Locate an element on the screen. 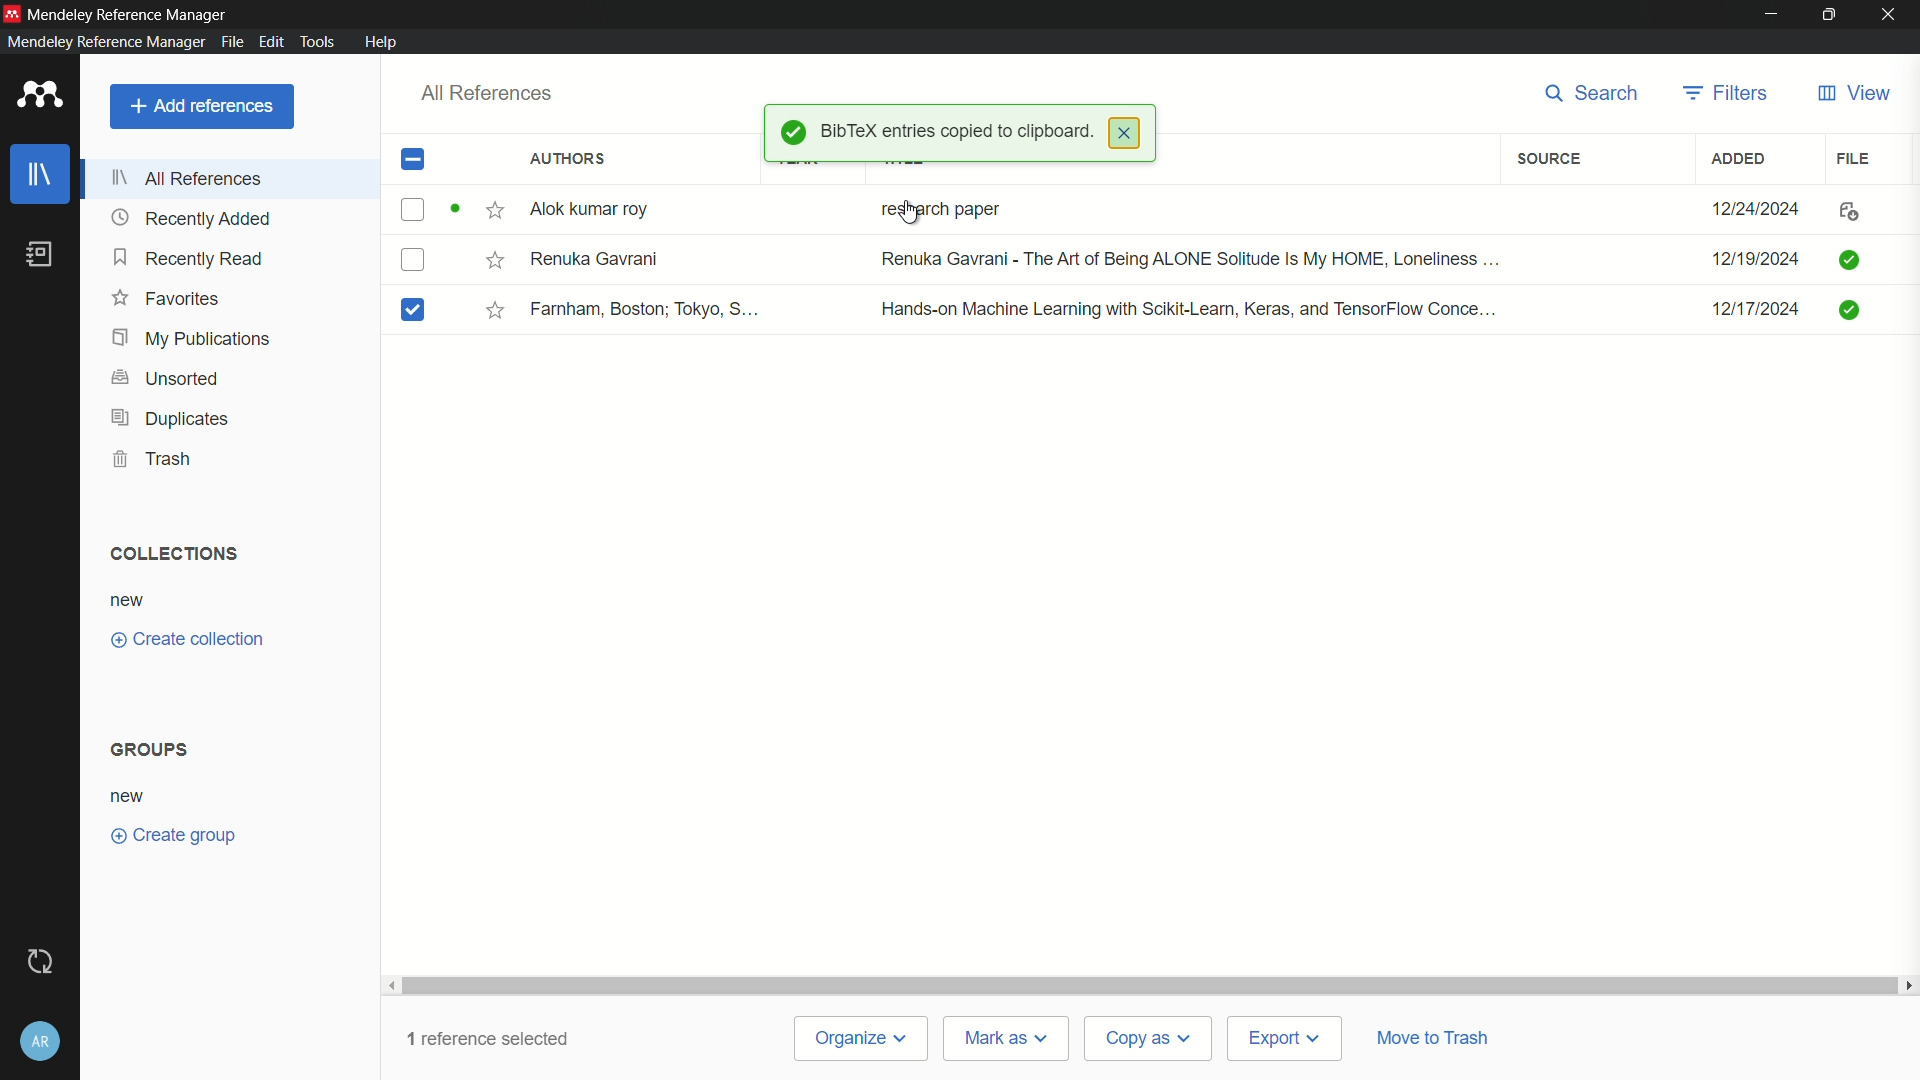 This screenshot has width=1920, height=1080. Mendeley Reference Manager is located at coordinates (134, 12).